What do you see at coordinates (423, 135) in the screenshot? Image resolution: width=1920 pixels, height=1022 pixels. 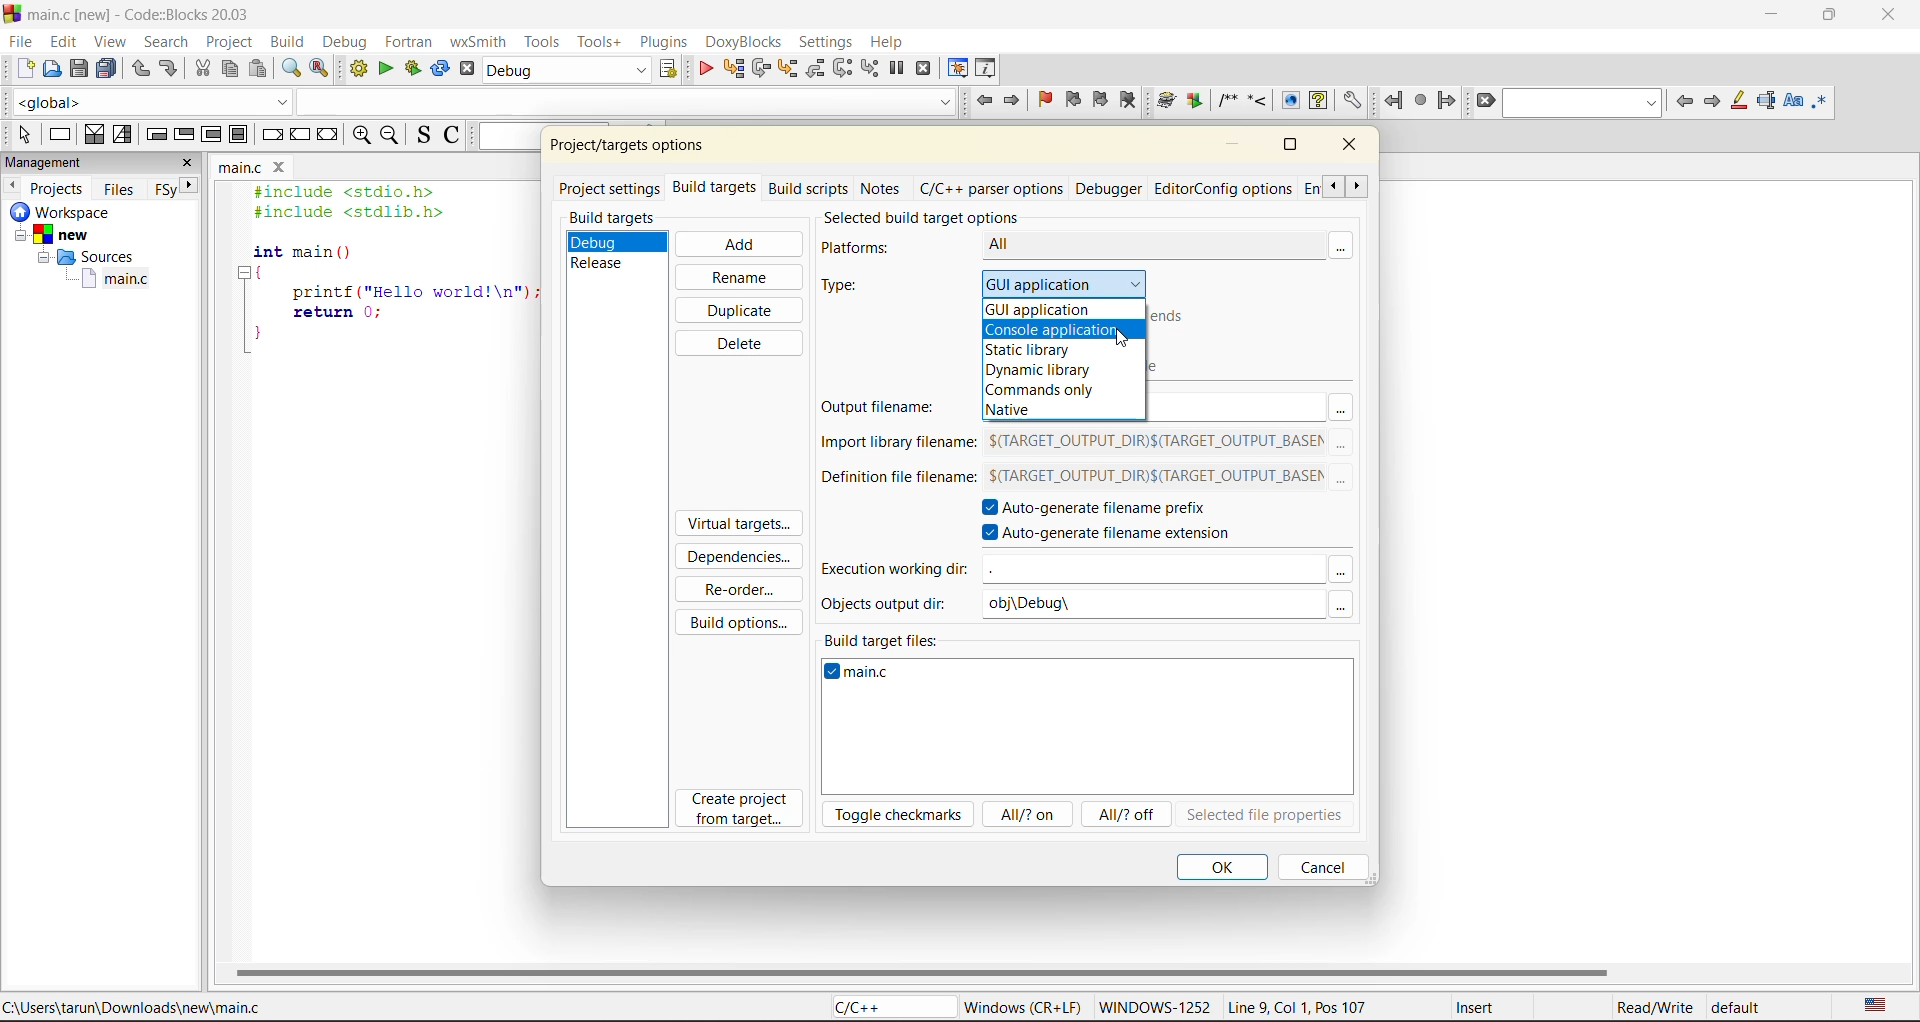 I see `toggle source` at bounding box center [423, 135].